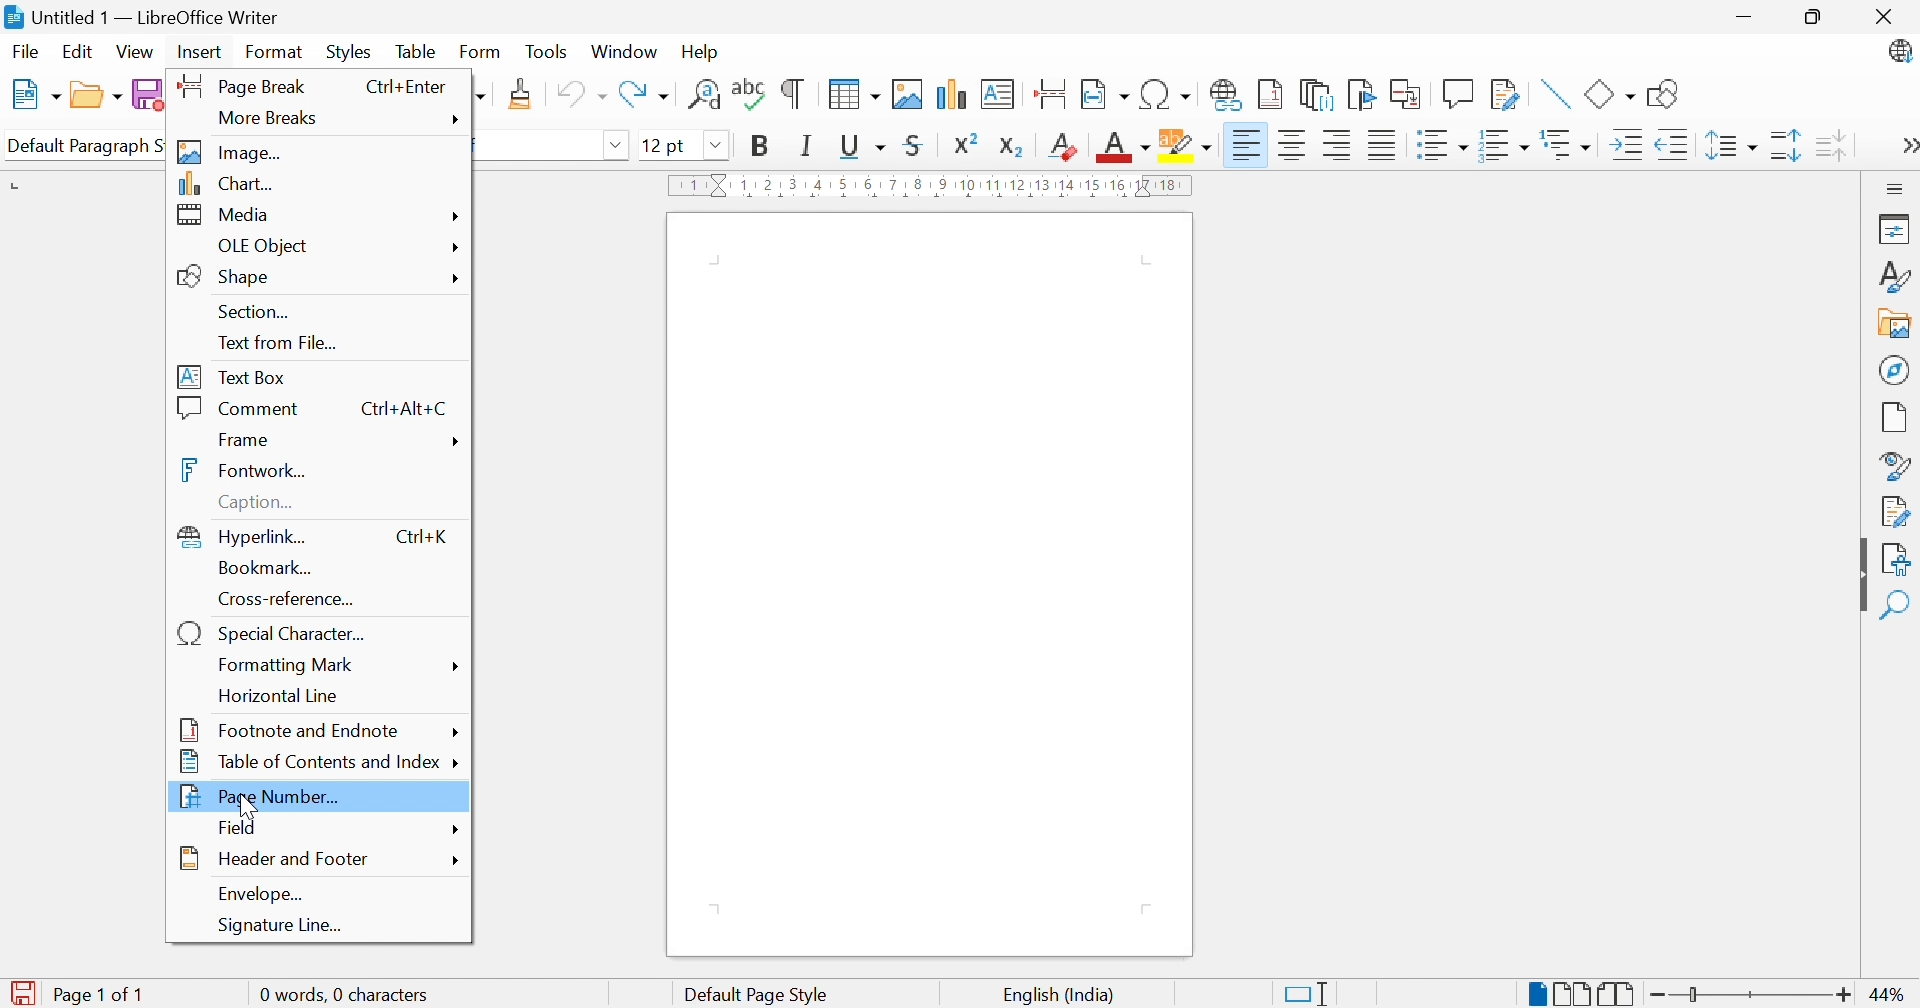 This screenshot has height=1008, width=1920. I want to click on Windows, so click(625, 53).